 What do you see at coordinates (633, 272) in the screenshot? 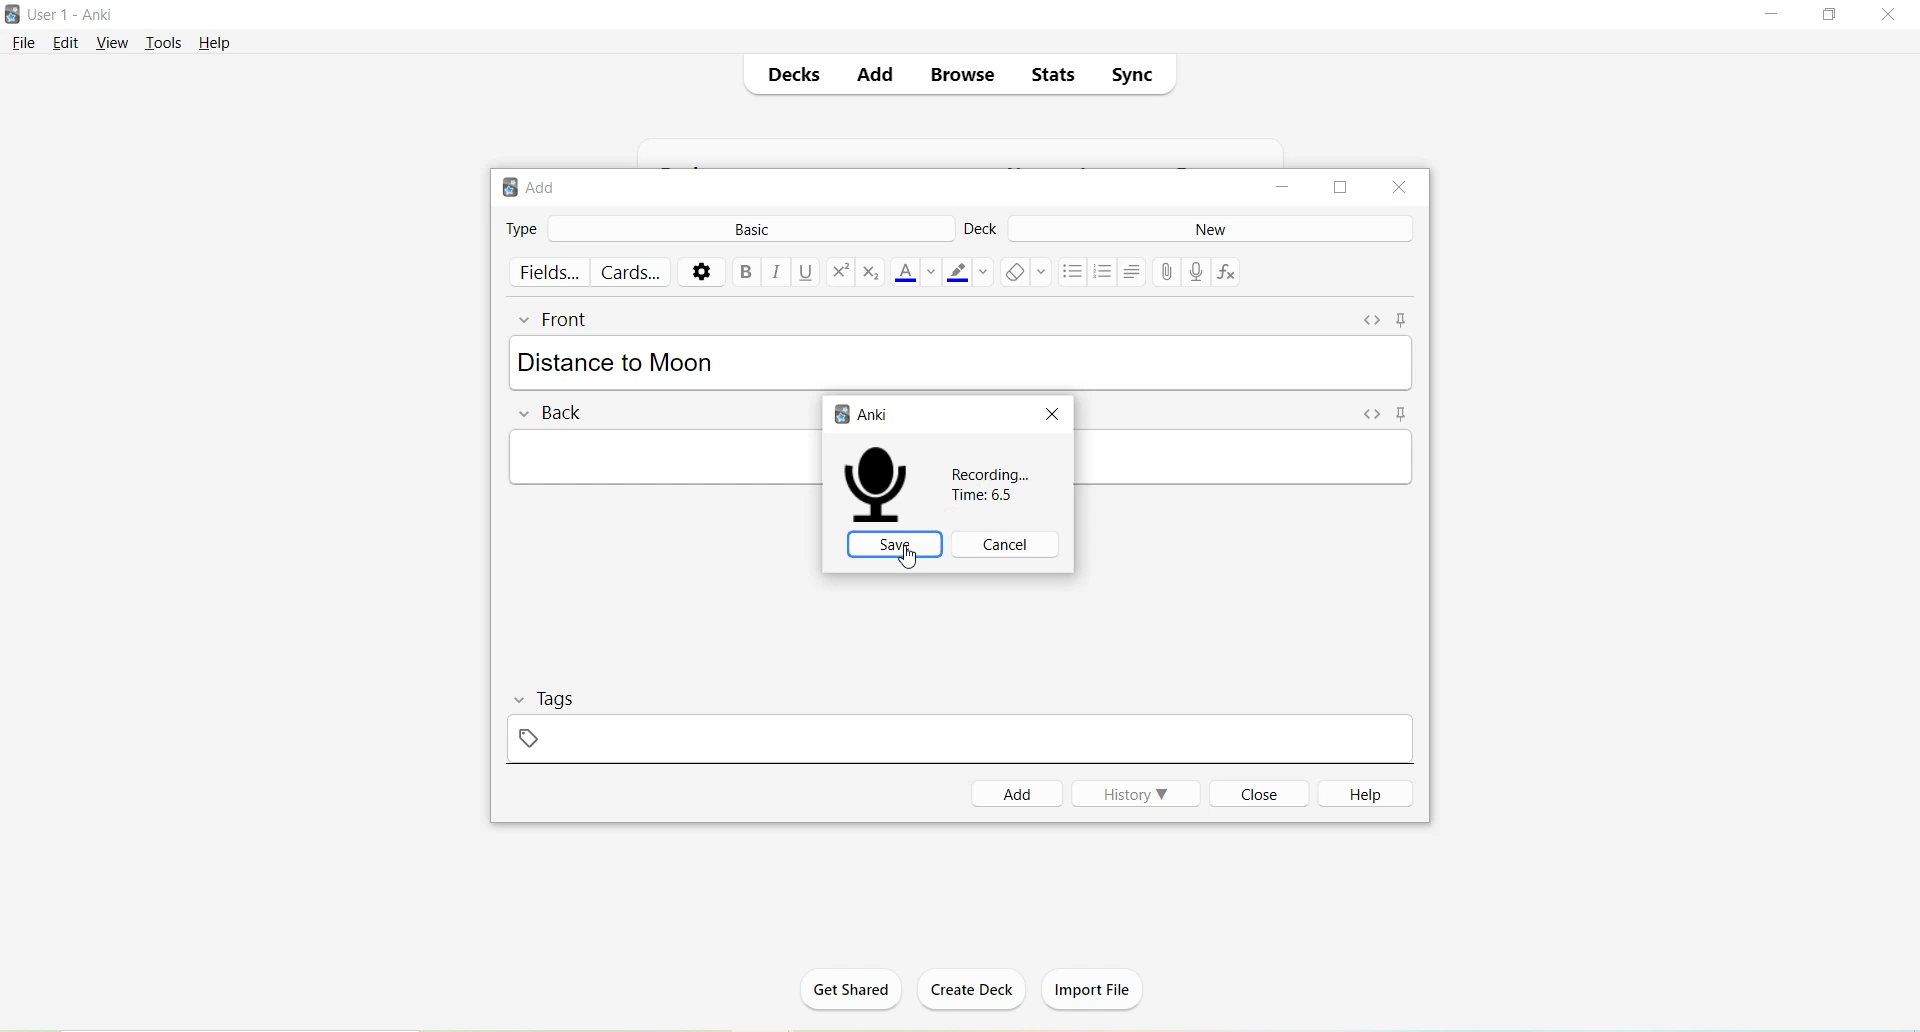
I see `Cards..` at bounding box center [633, 272].